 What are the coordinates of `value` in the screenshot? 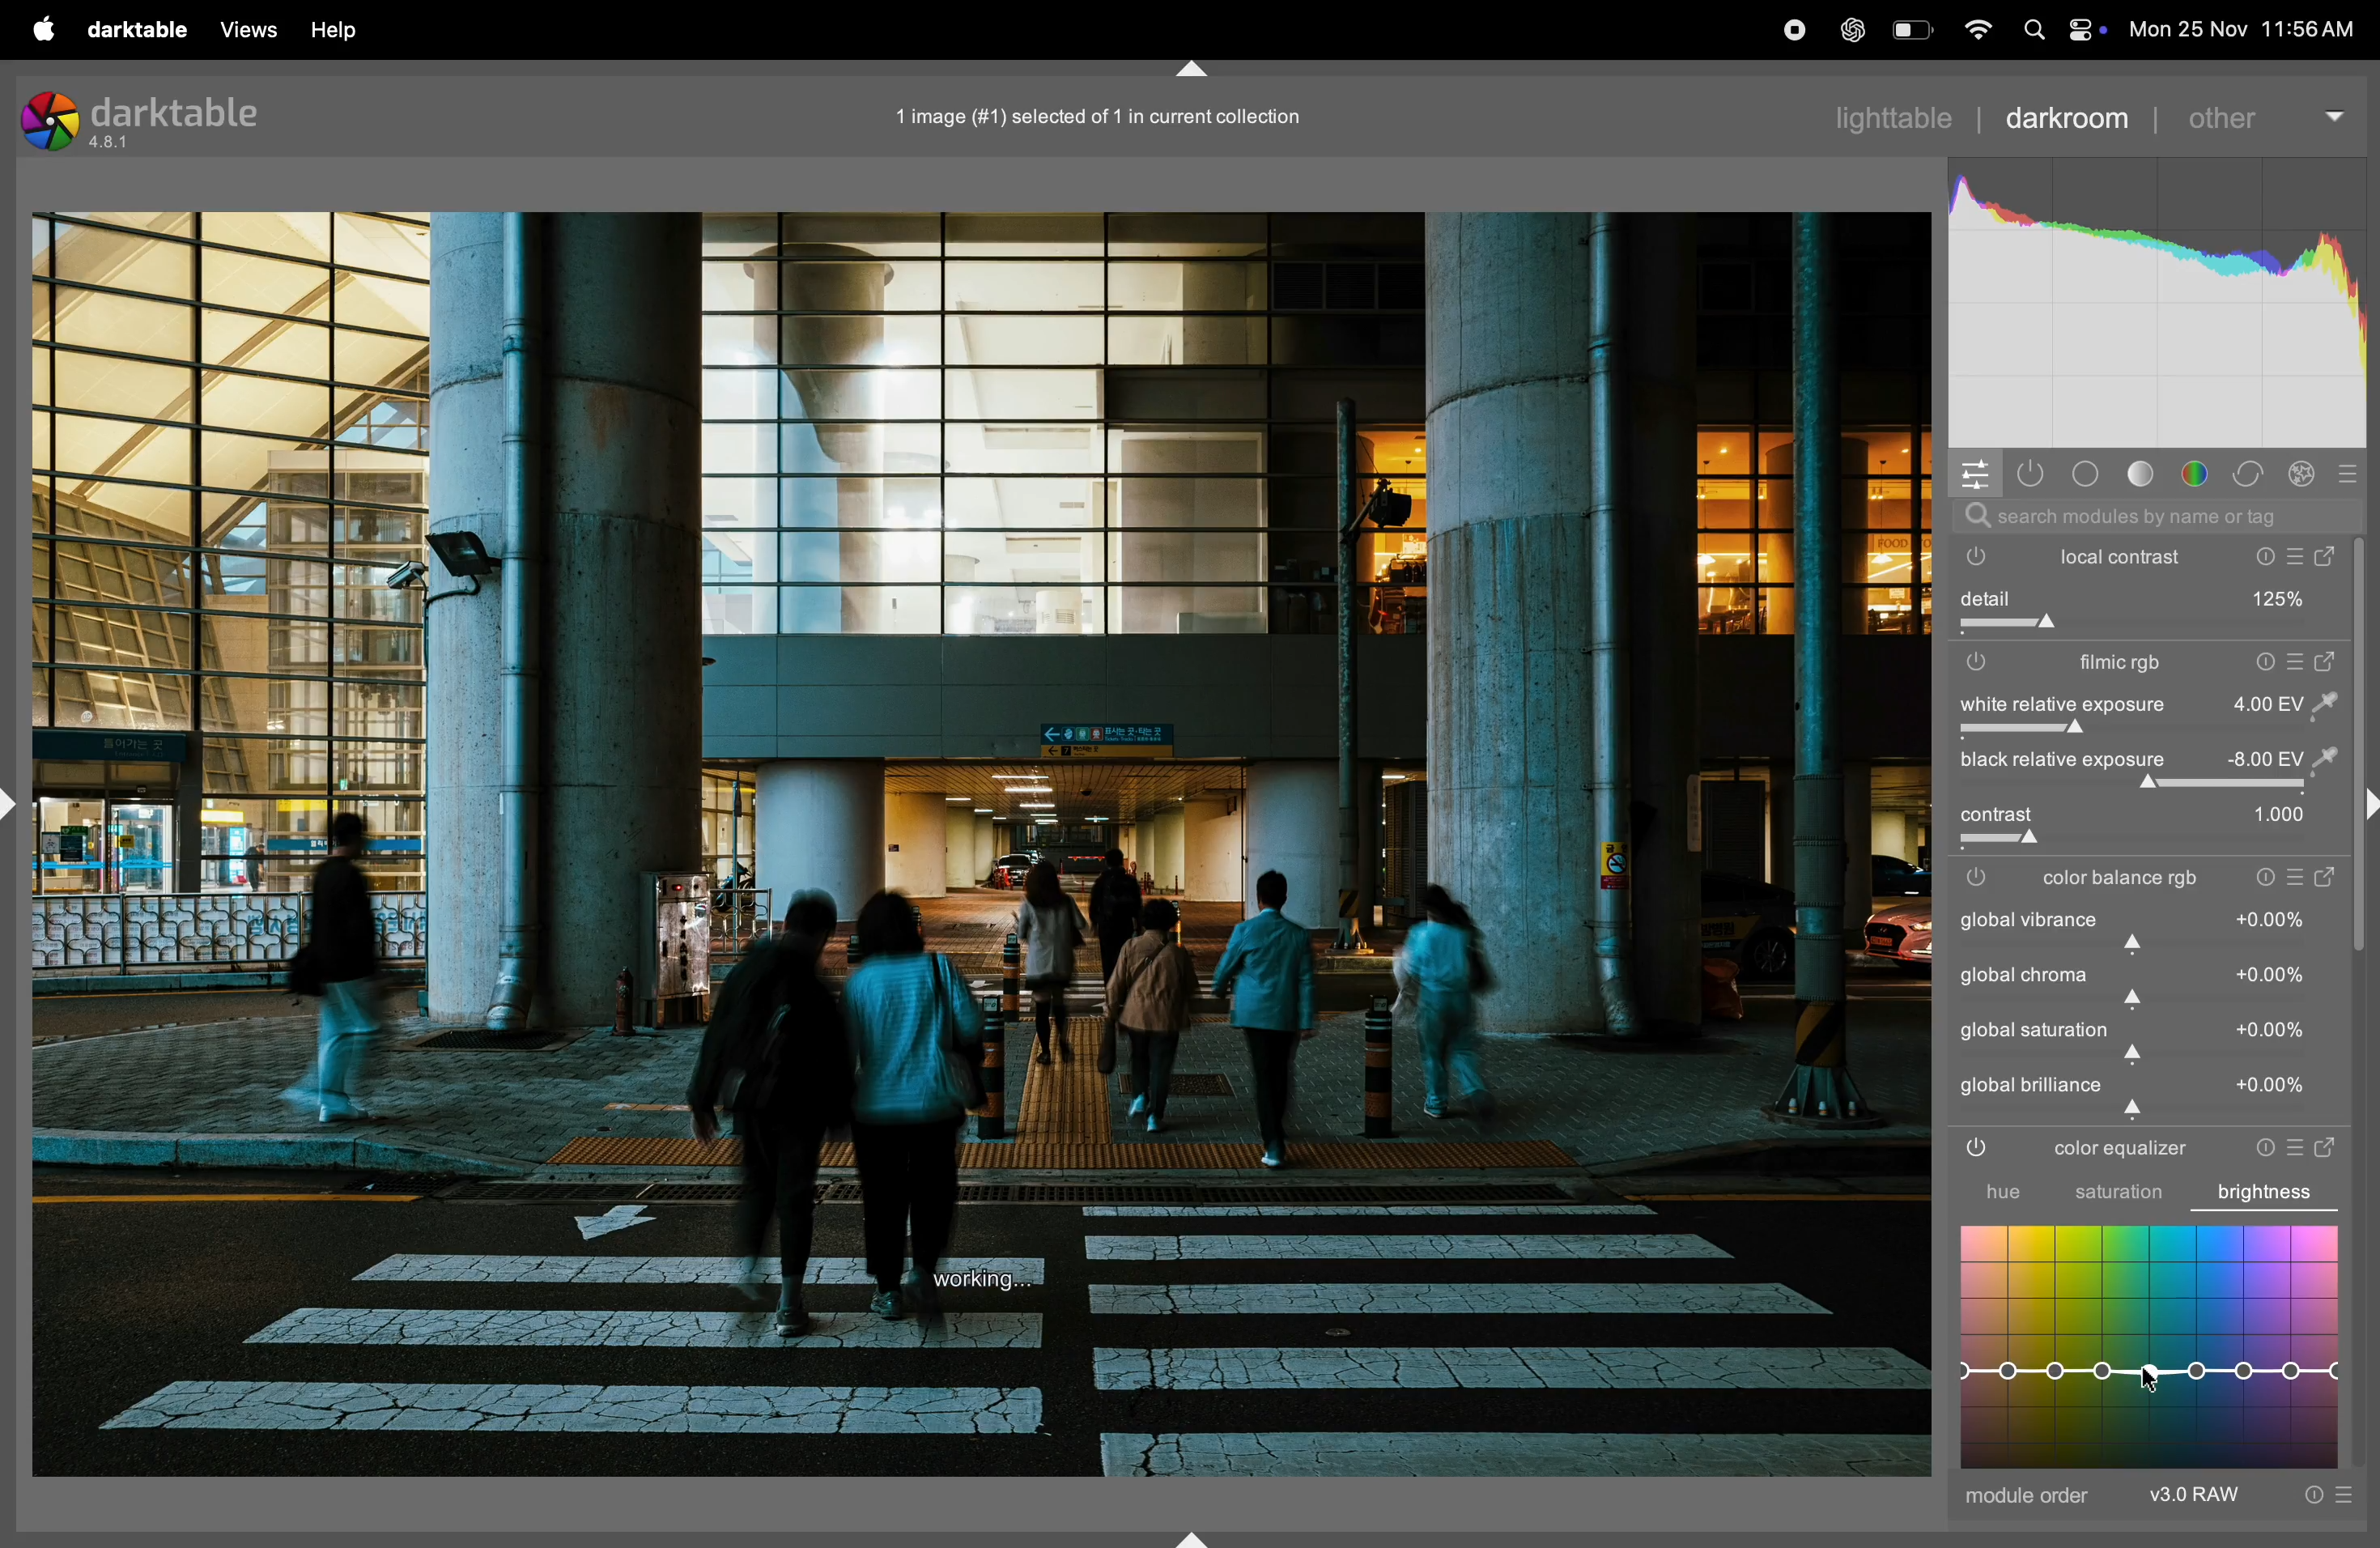 It's located at (2273, 1086).